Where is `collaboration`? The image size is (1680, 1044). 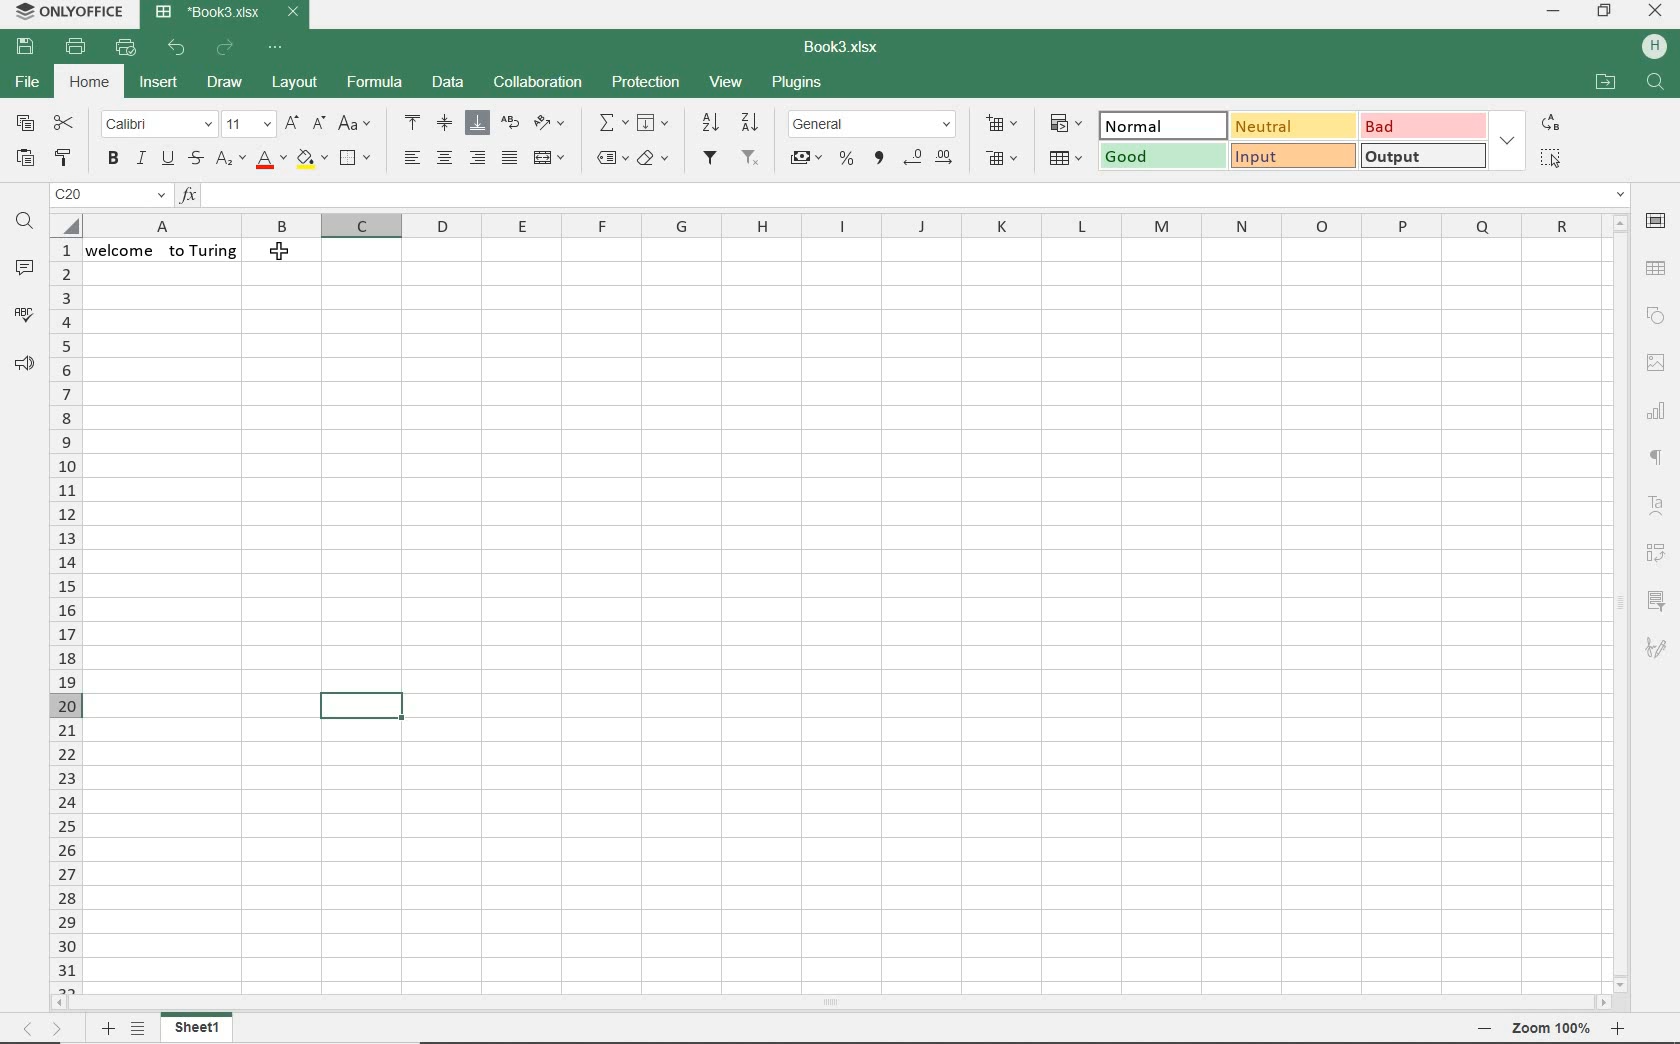
collaboration is located at coordinates (539, 84).